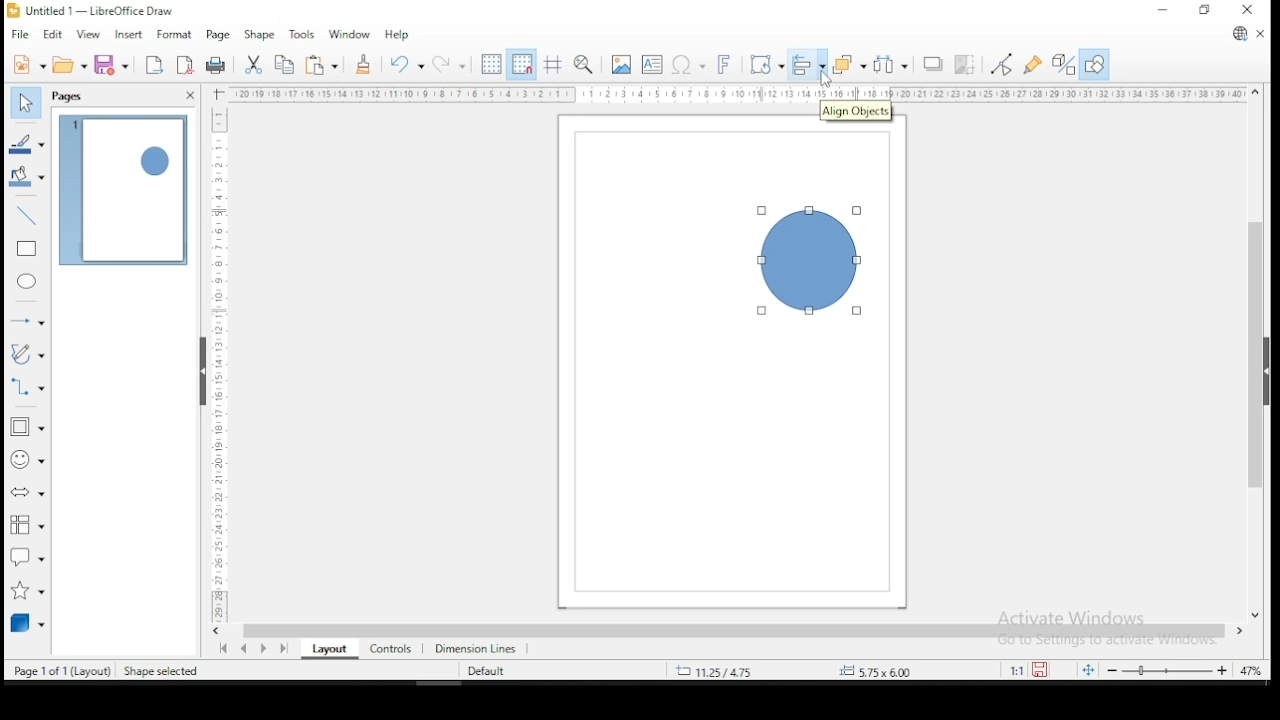 Image resolution: width=1280 pixels, height=720 pixels. I want to click on zoom slider, so click(1166, 669).